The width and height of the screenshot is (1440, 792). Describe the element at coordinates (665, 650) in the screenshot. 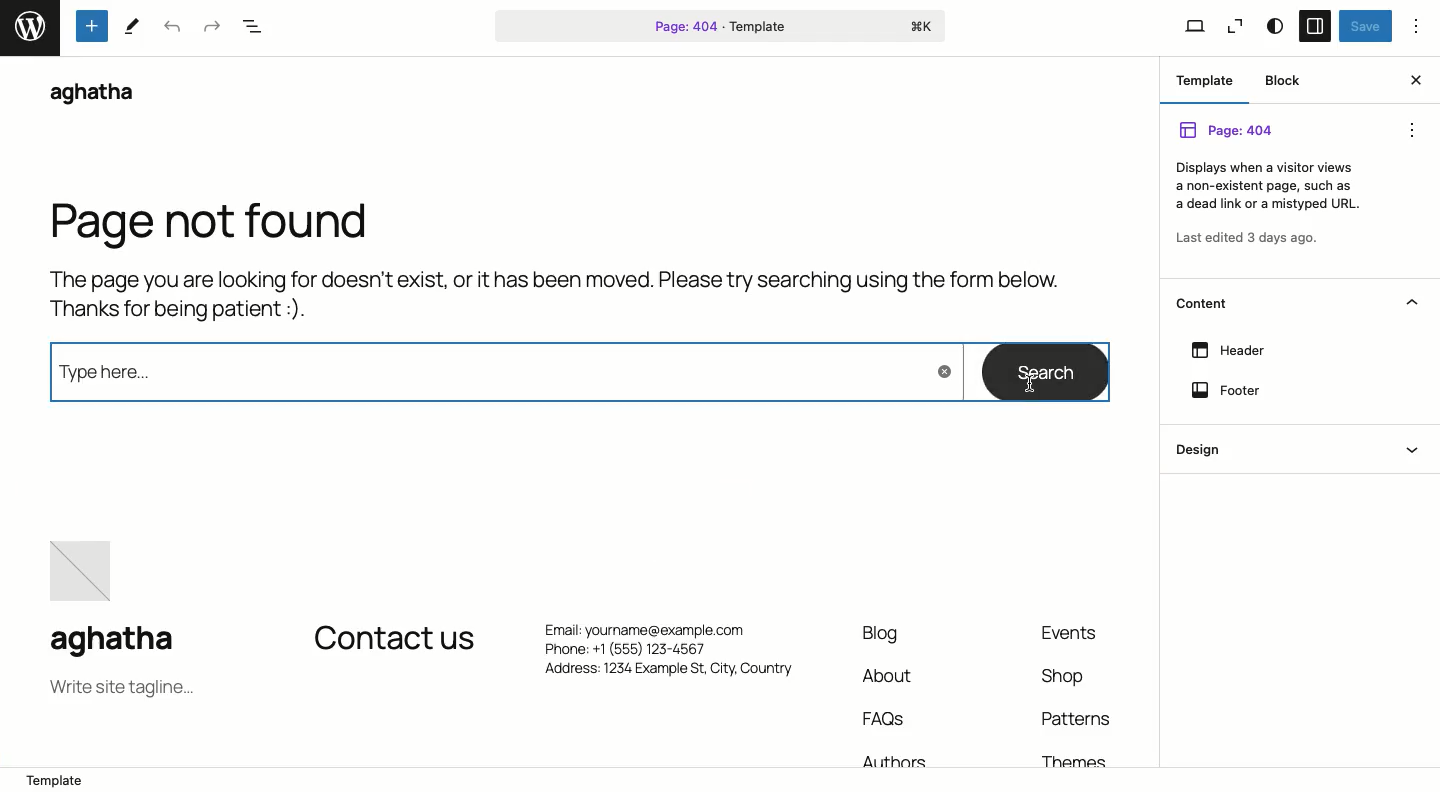

I see `Phone: +1 (555) 123-4567` at that location.